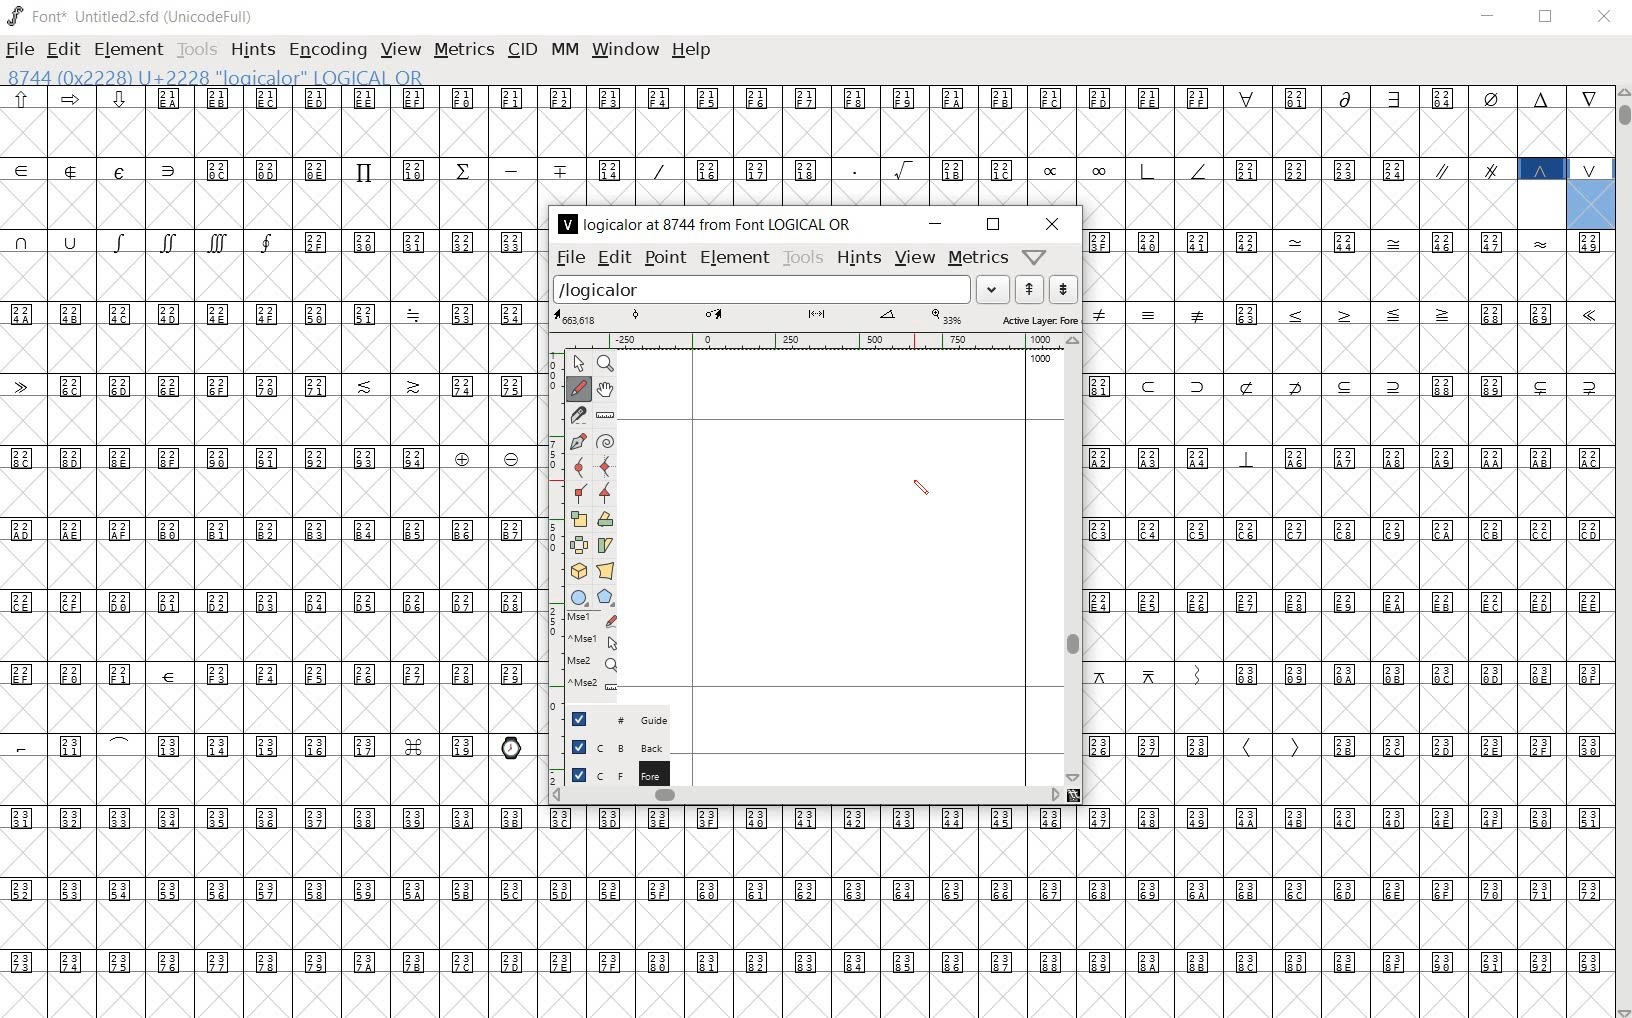 Image resolution: width=1632 pixels, height=1018 pixels. Describe the element at coordinates (576, 414) in the screenshot. I see `cut splines in two` at that location.